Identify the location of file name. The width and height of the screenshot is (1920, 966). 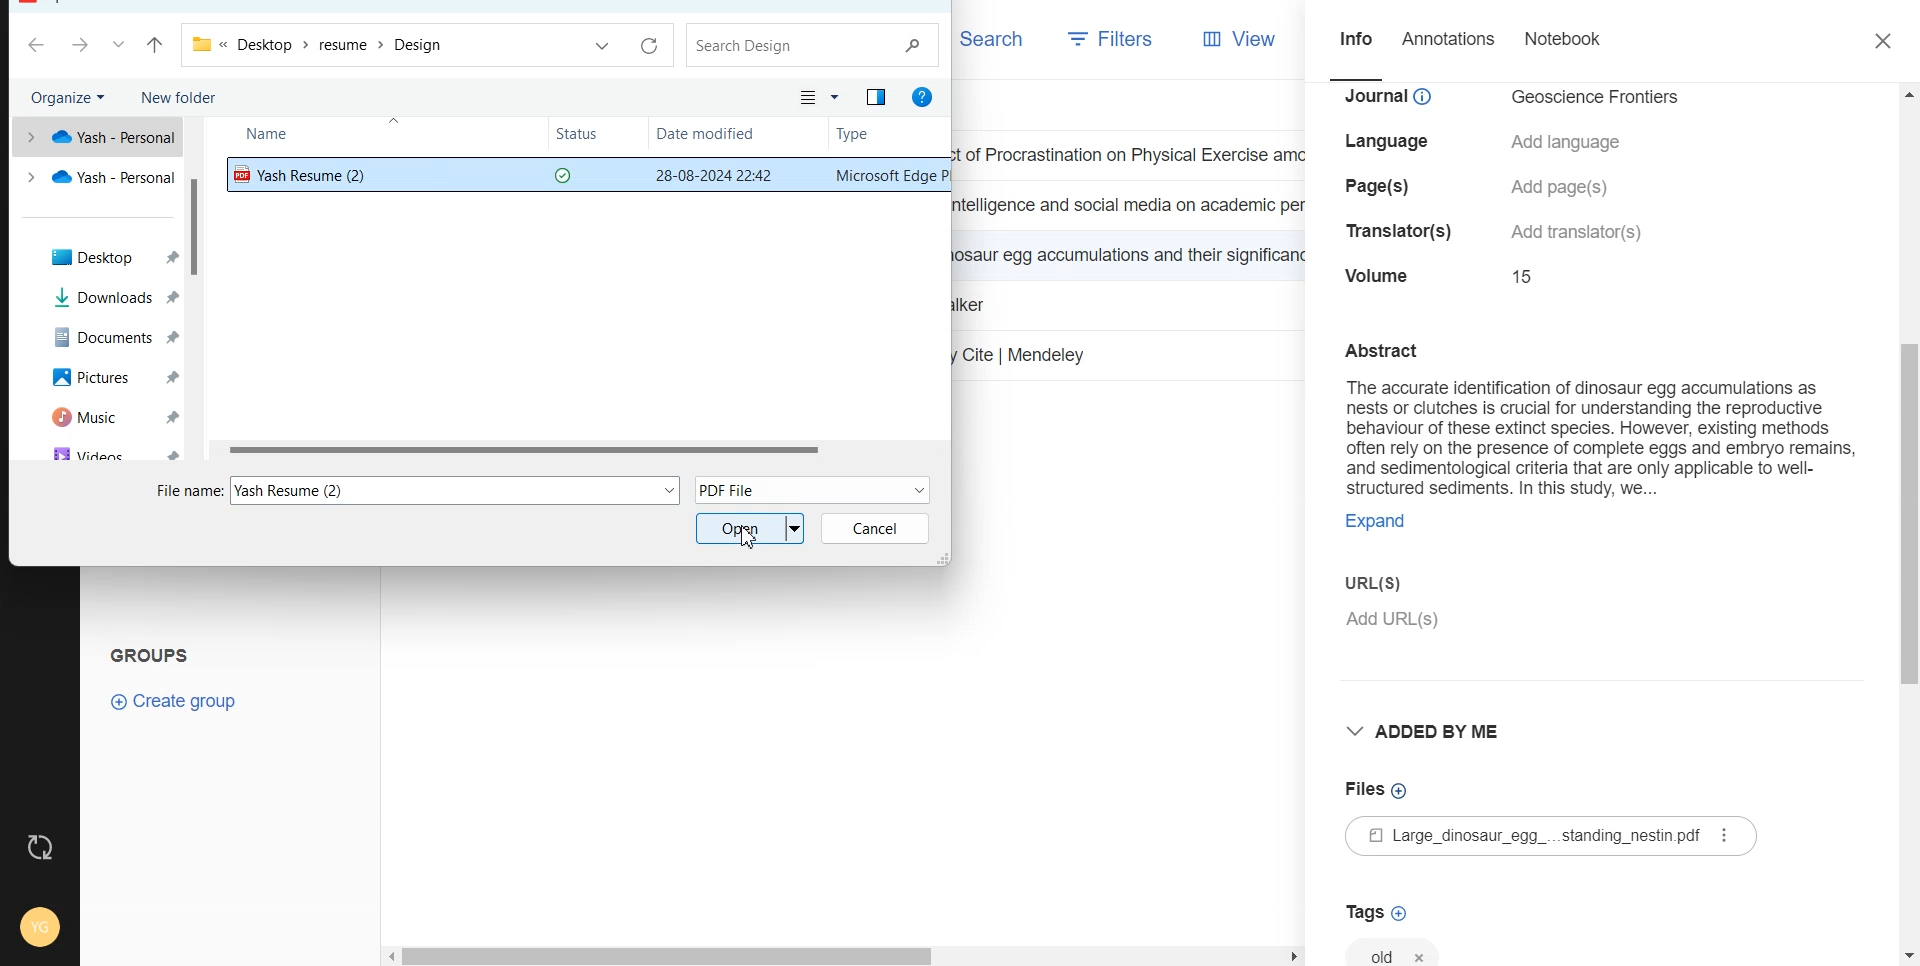
(189, 491).